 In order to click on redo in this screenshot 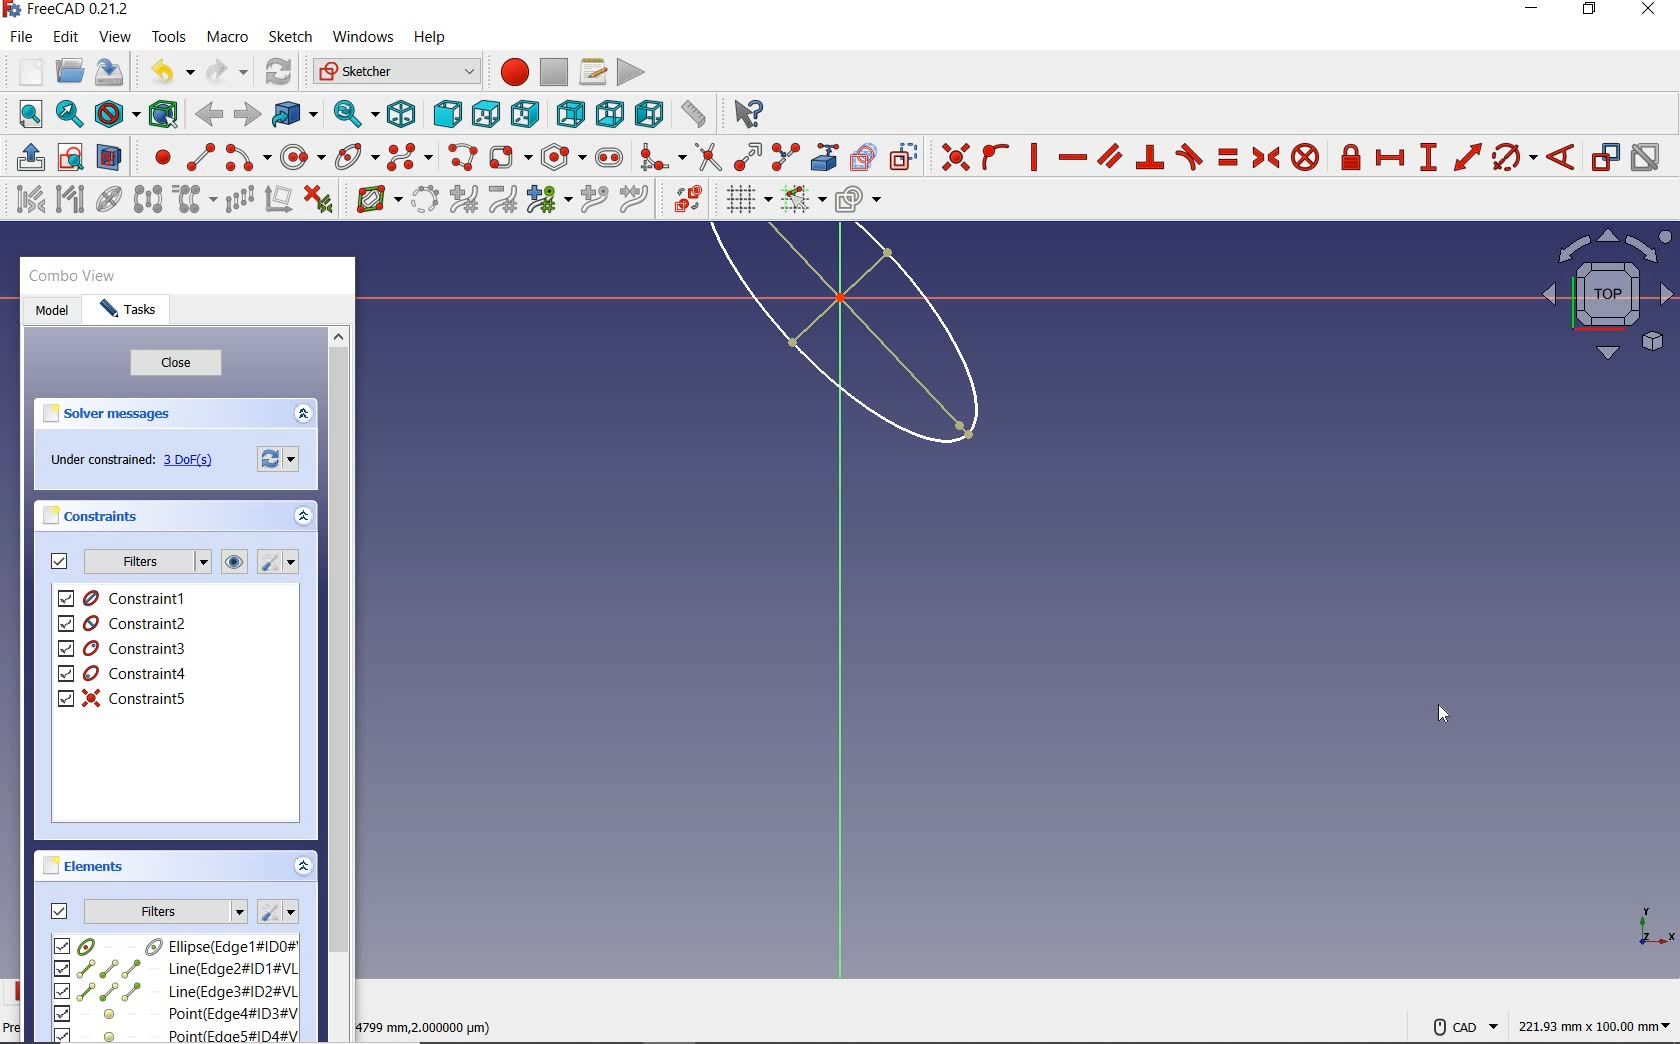, I will do `click(227, 71)`.